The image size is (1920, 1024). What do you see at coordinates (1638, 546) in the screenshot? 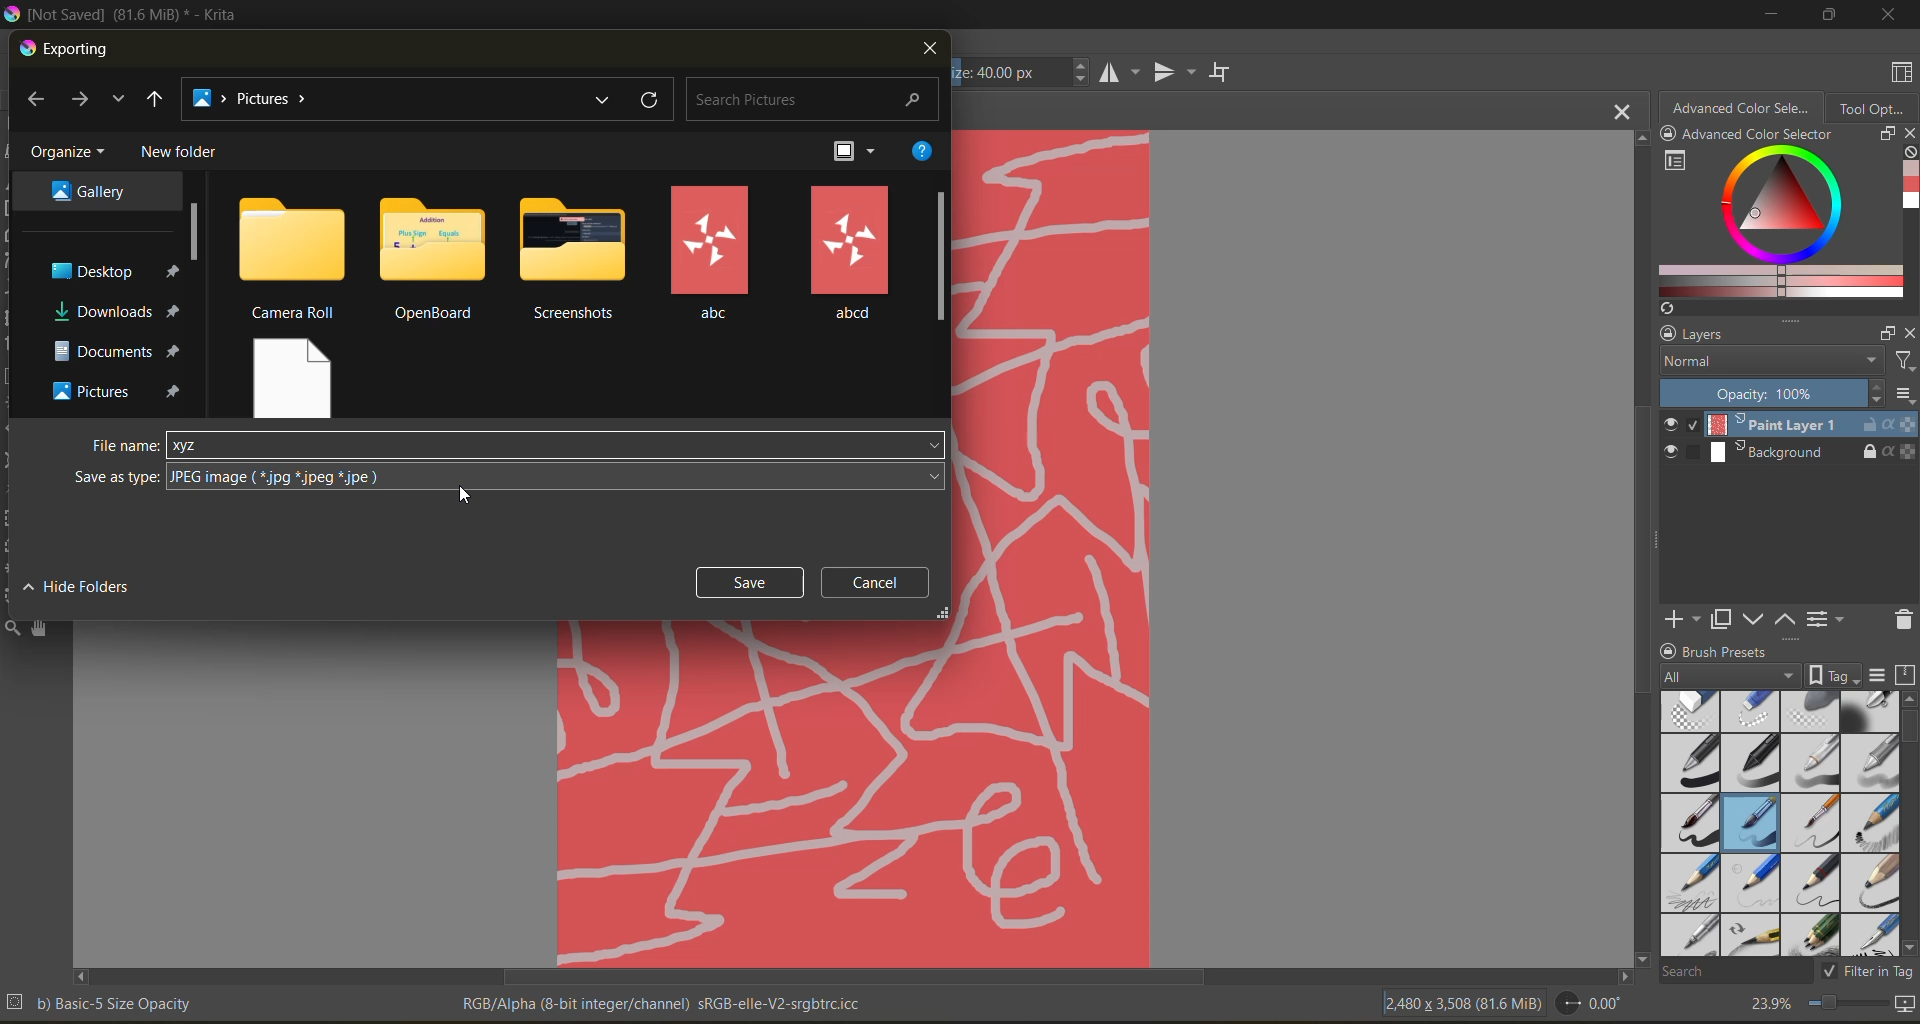
I see `Vertical scroll bar` at bounding box center [1638, 546].